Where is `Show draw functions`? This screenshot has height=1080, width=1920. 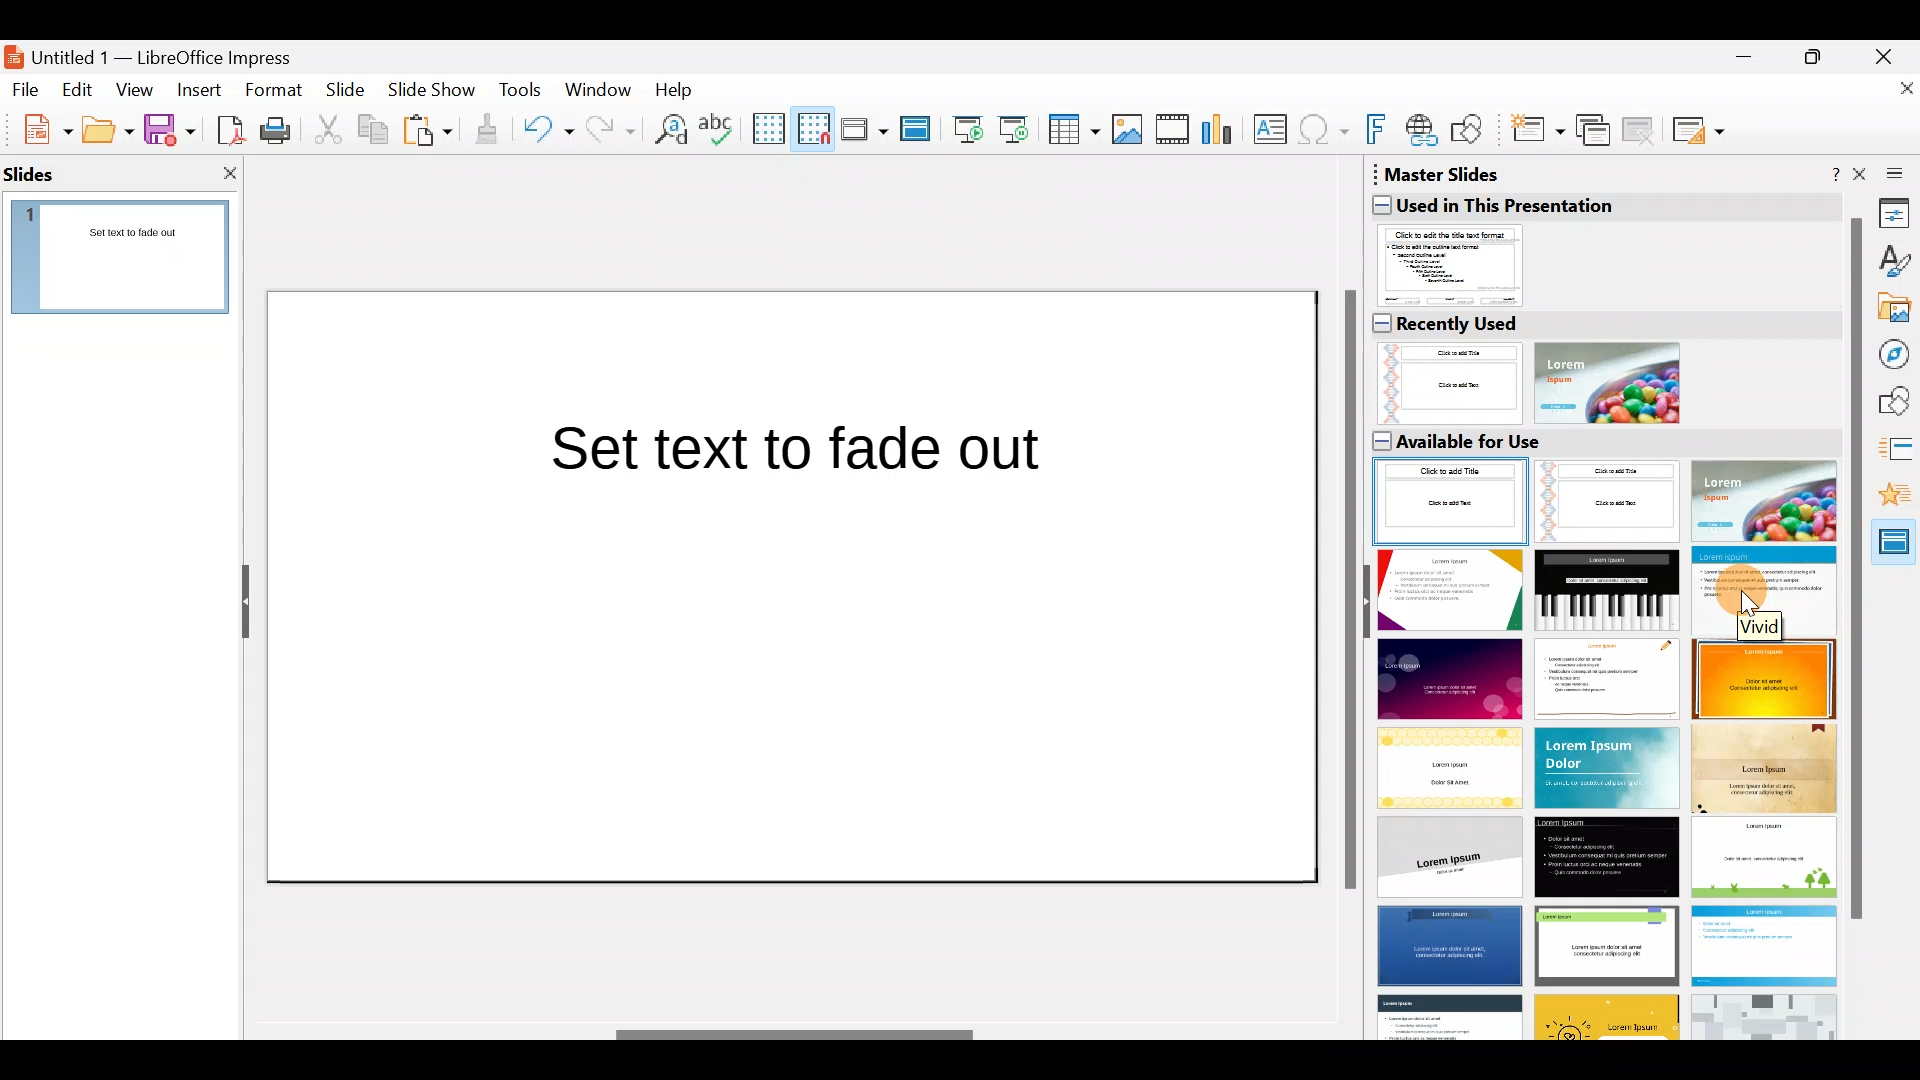 Show draw functions is located at coordinates (1471, 130).